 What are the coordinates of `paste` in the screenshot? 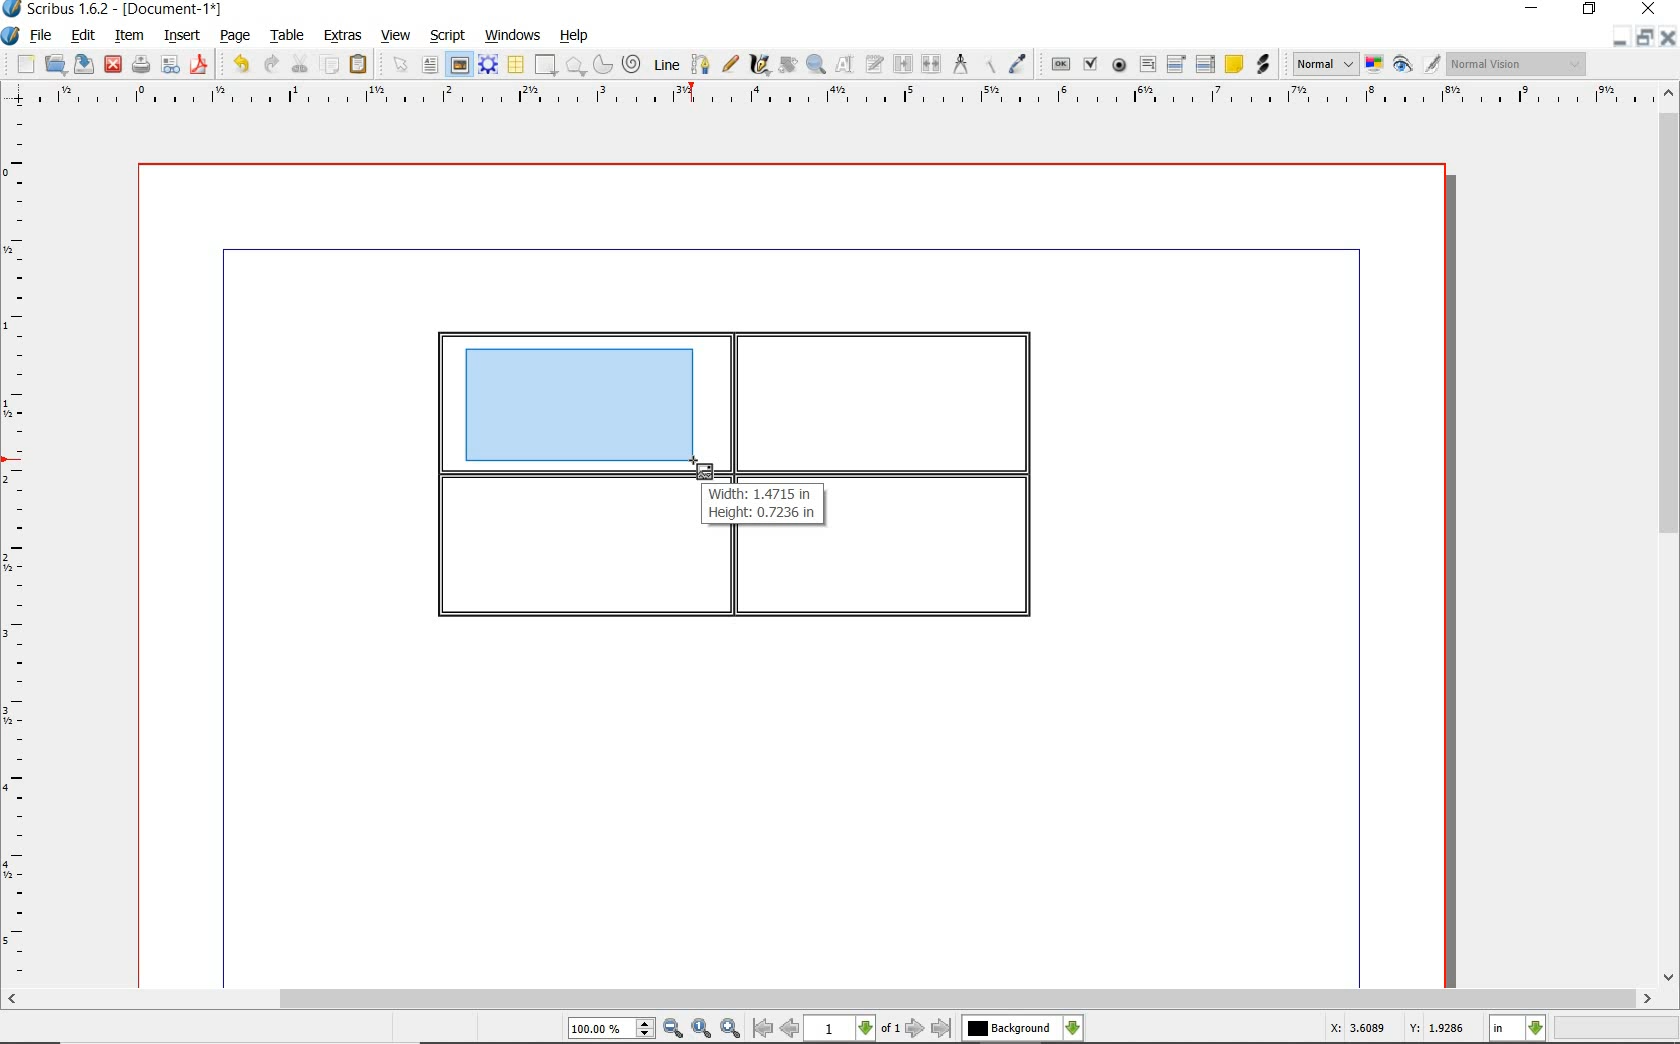 It's located at (358, 64).